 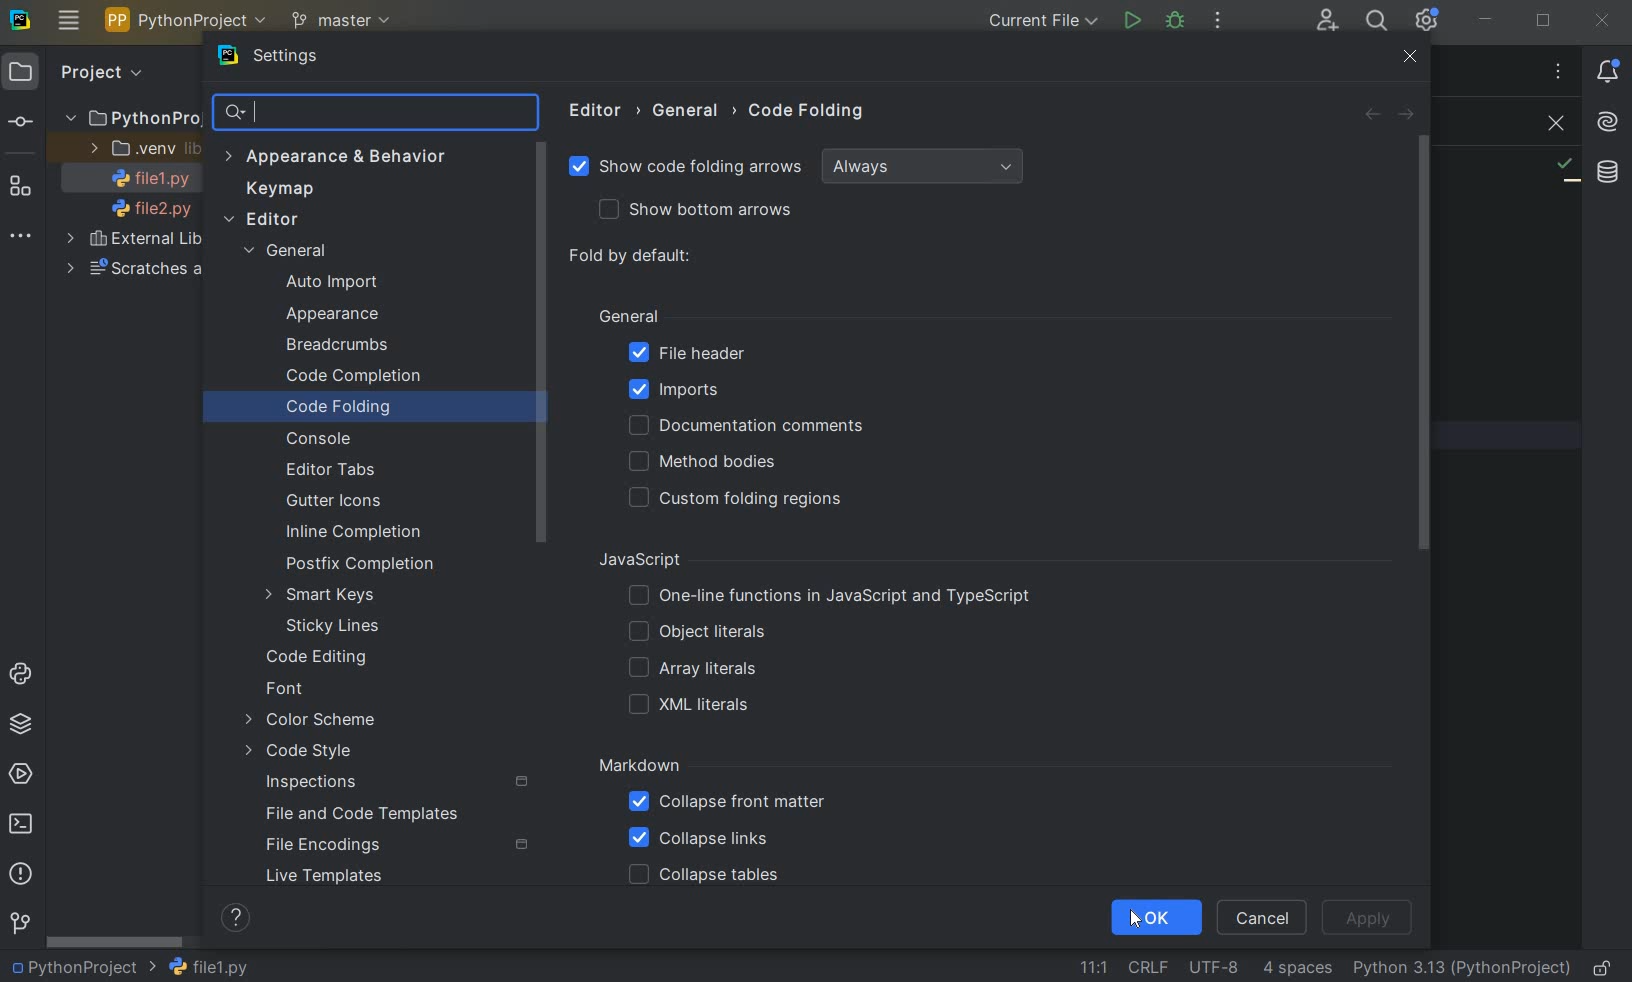 What do you see at coordinates (808, 115) in the screenshot?
I see `CODE FOLDING` at bounding box center [808, 115].